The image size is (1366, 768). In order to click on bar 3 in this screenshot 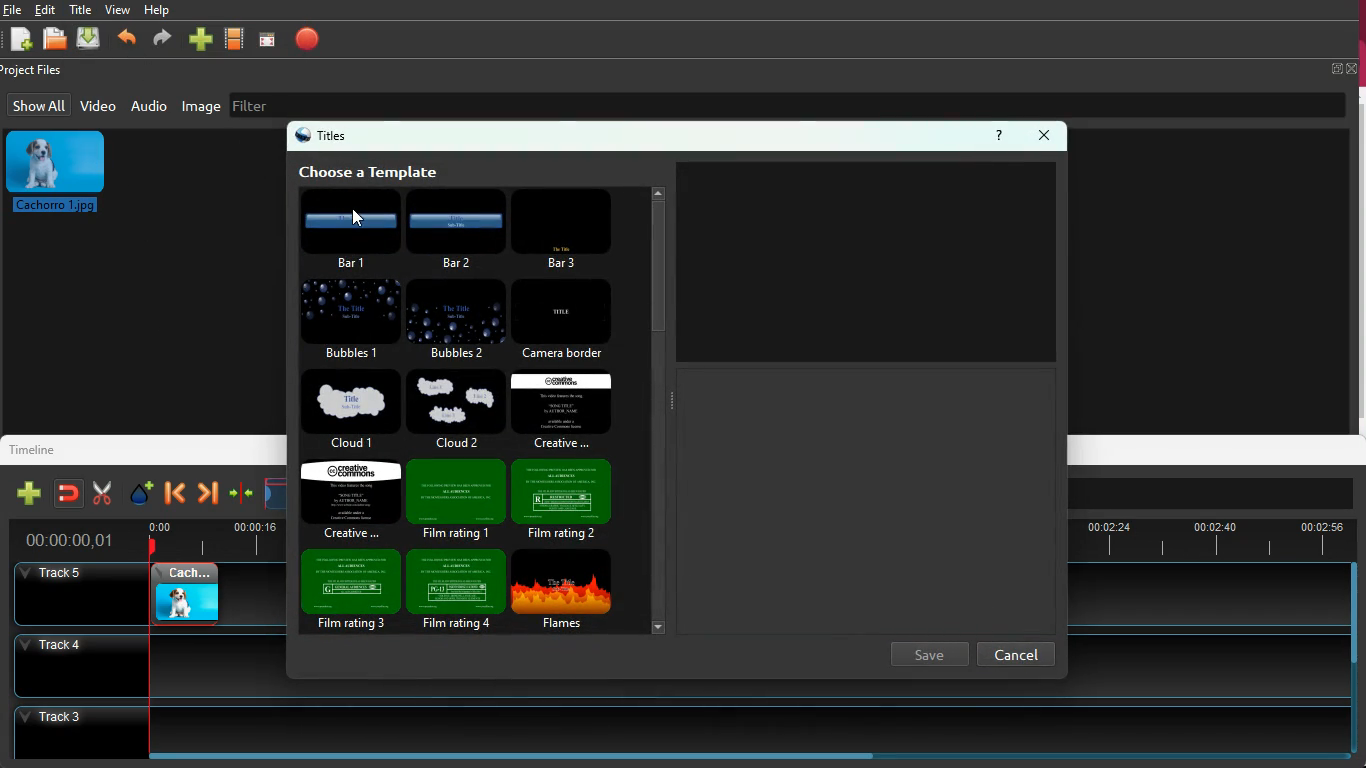, I will do `click(569, 227)`.